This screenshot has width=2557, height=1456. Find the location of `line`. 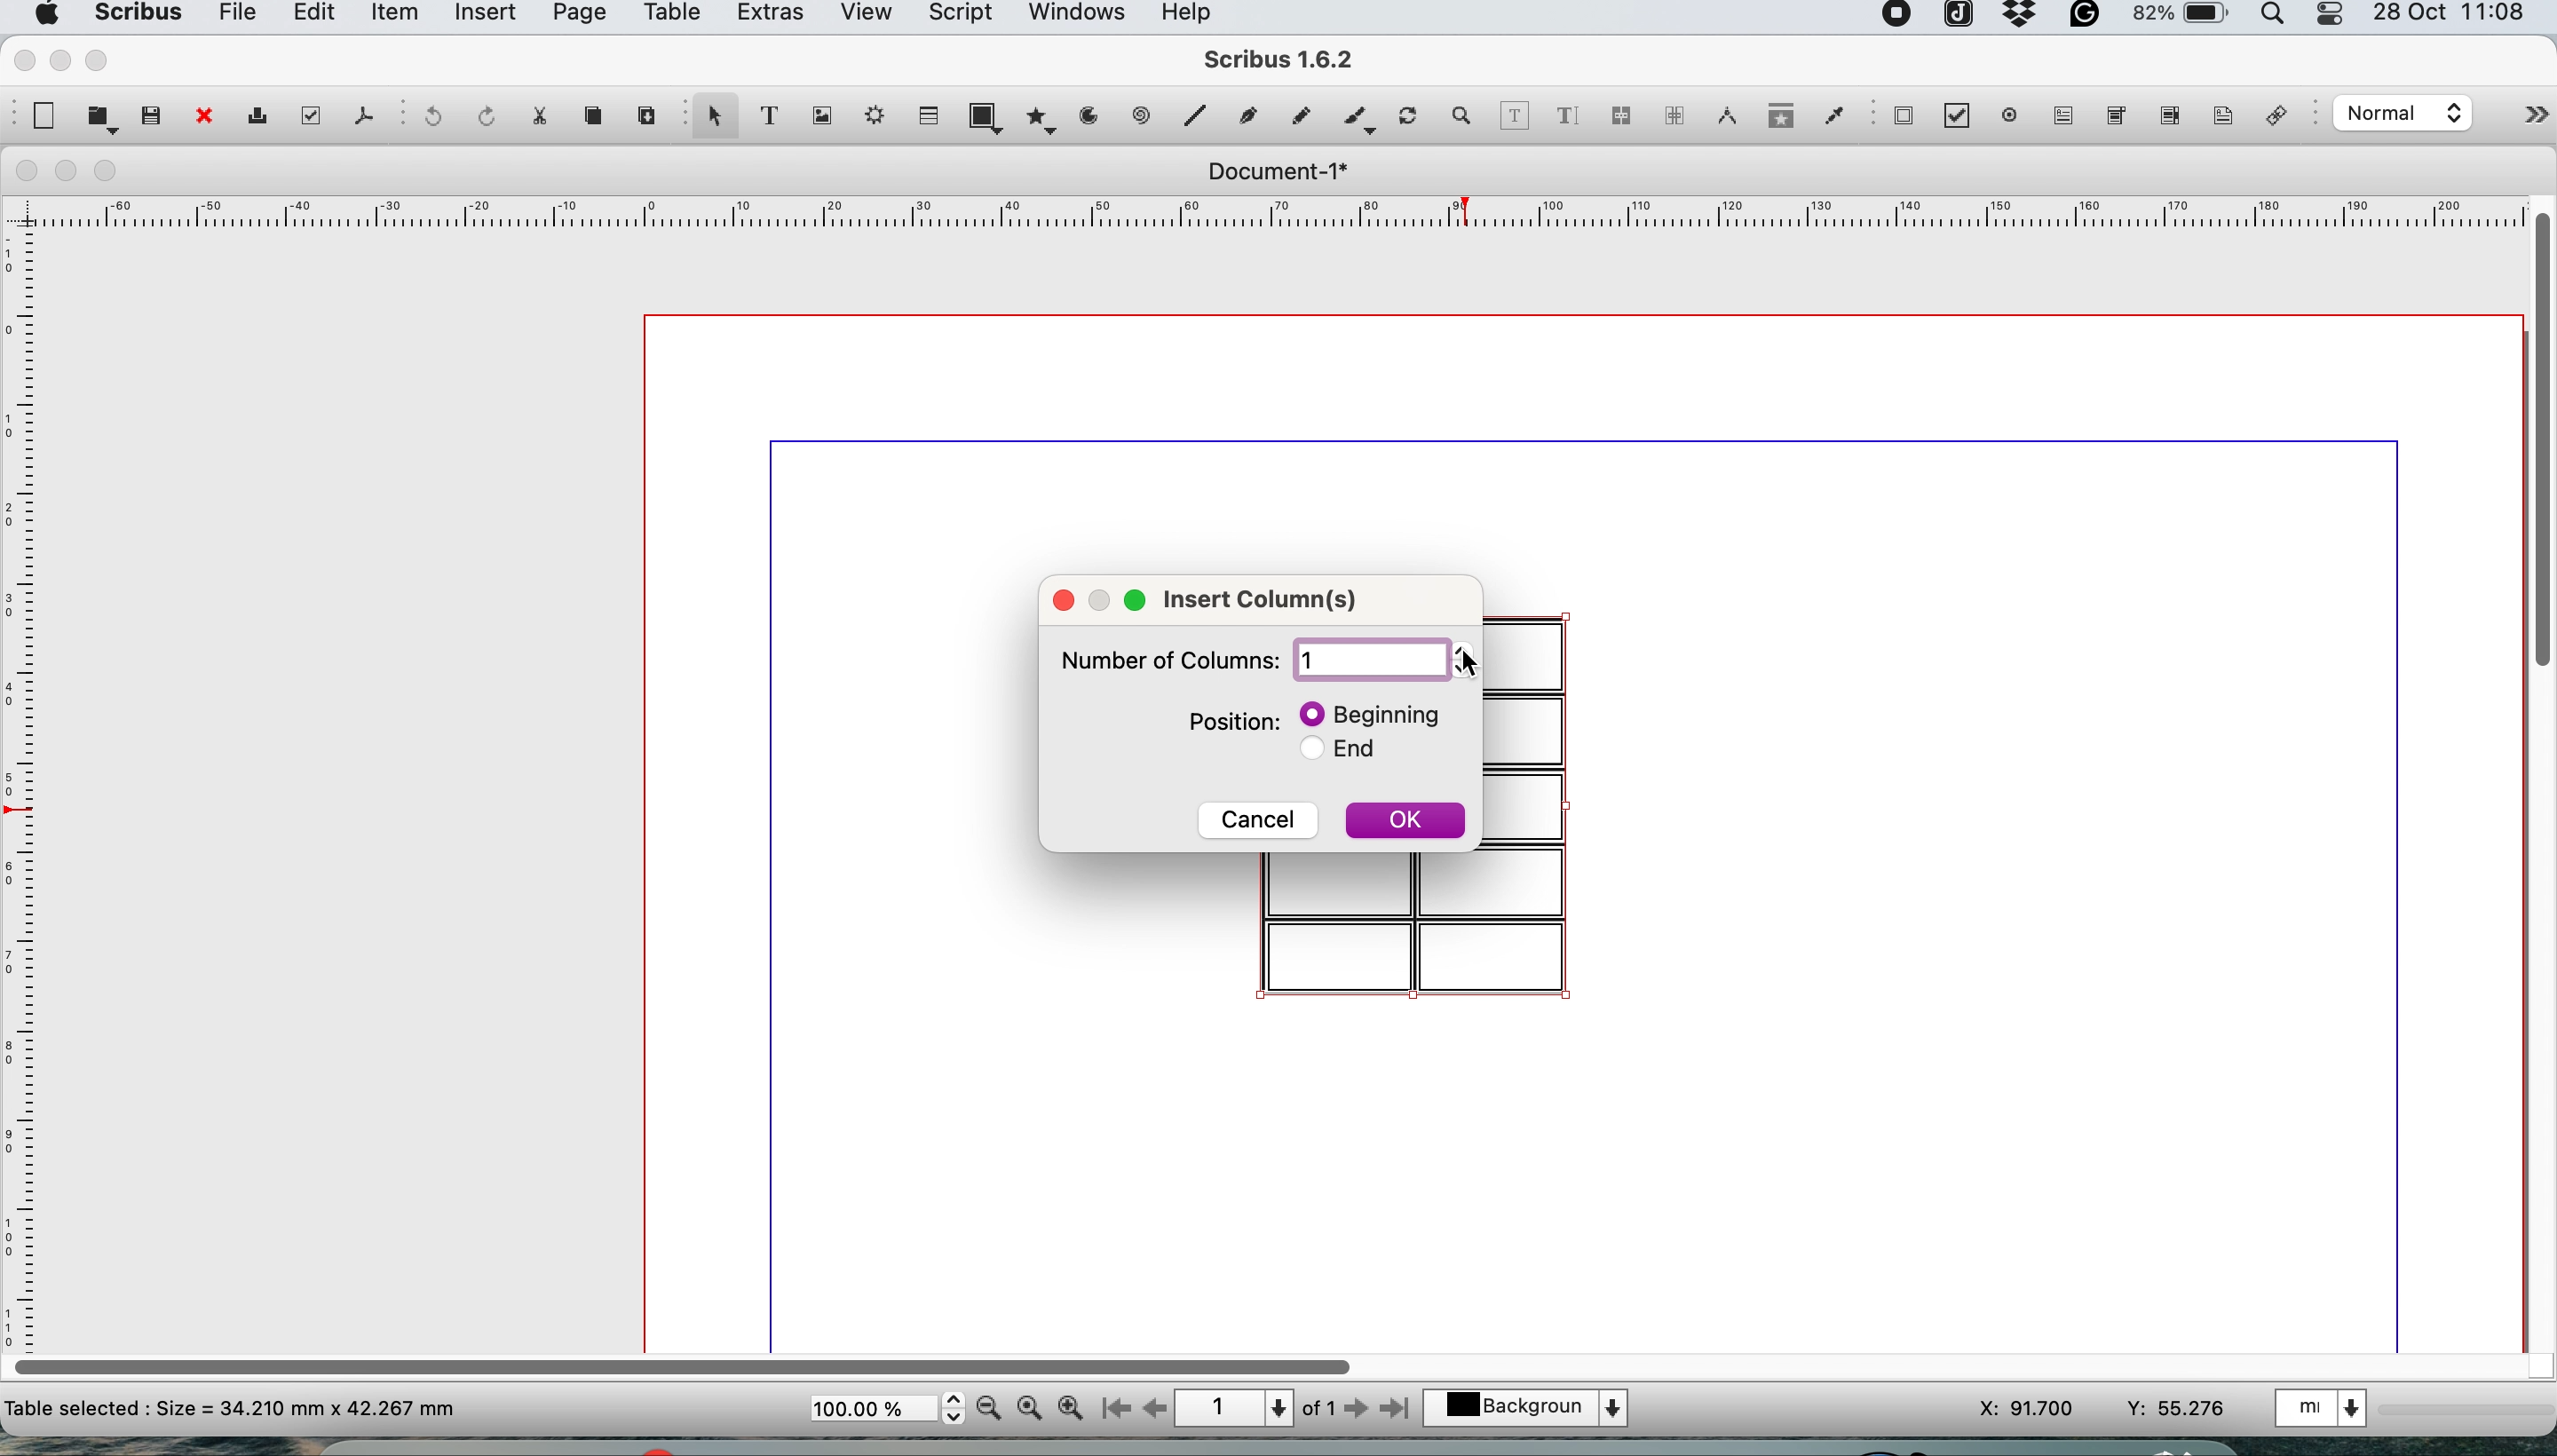

line is located at coordinates (1192, 115).